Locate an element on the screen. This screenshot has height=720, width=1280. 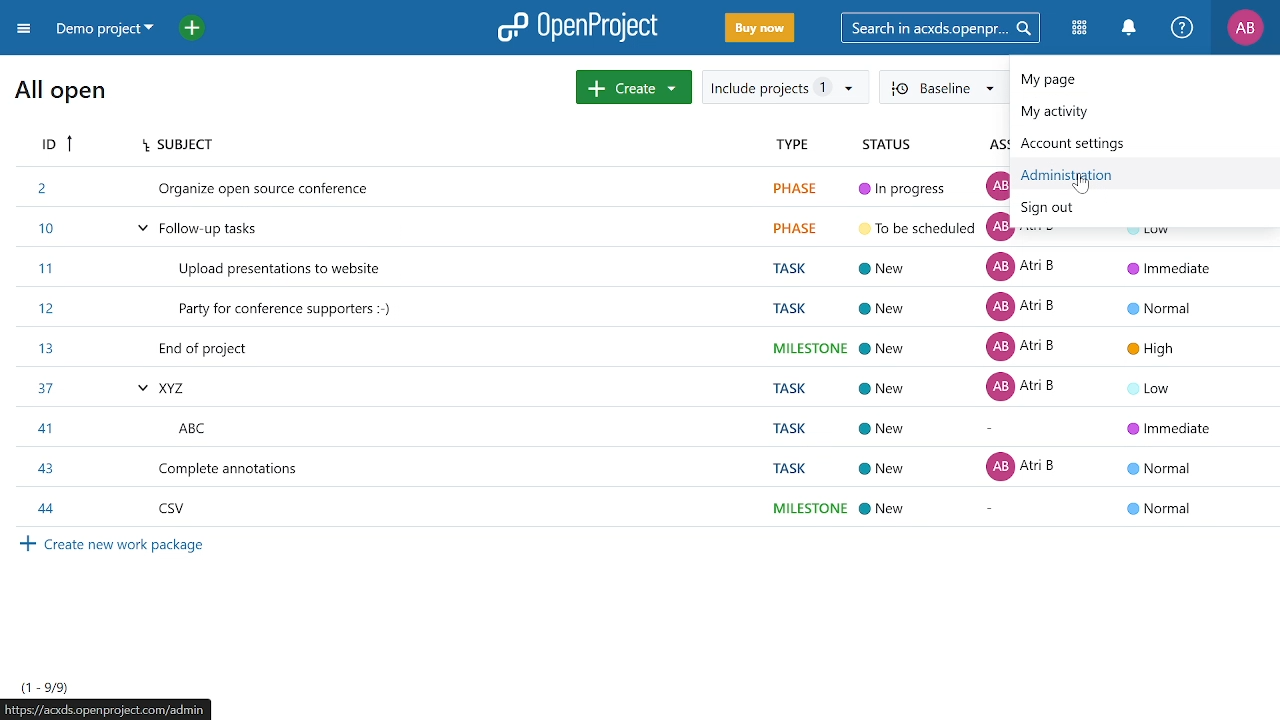
cursor is located at coordinates (1081, 183).